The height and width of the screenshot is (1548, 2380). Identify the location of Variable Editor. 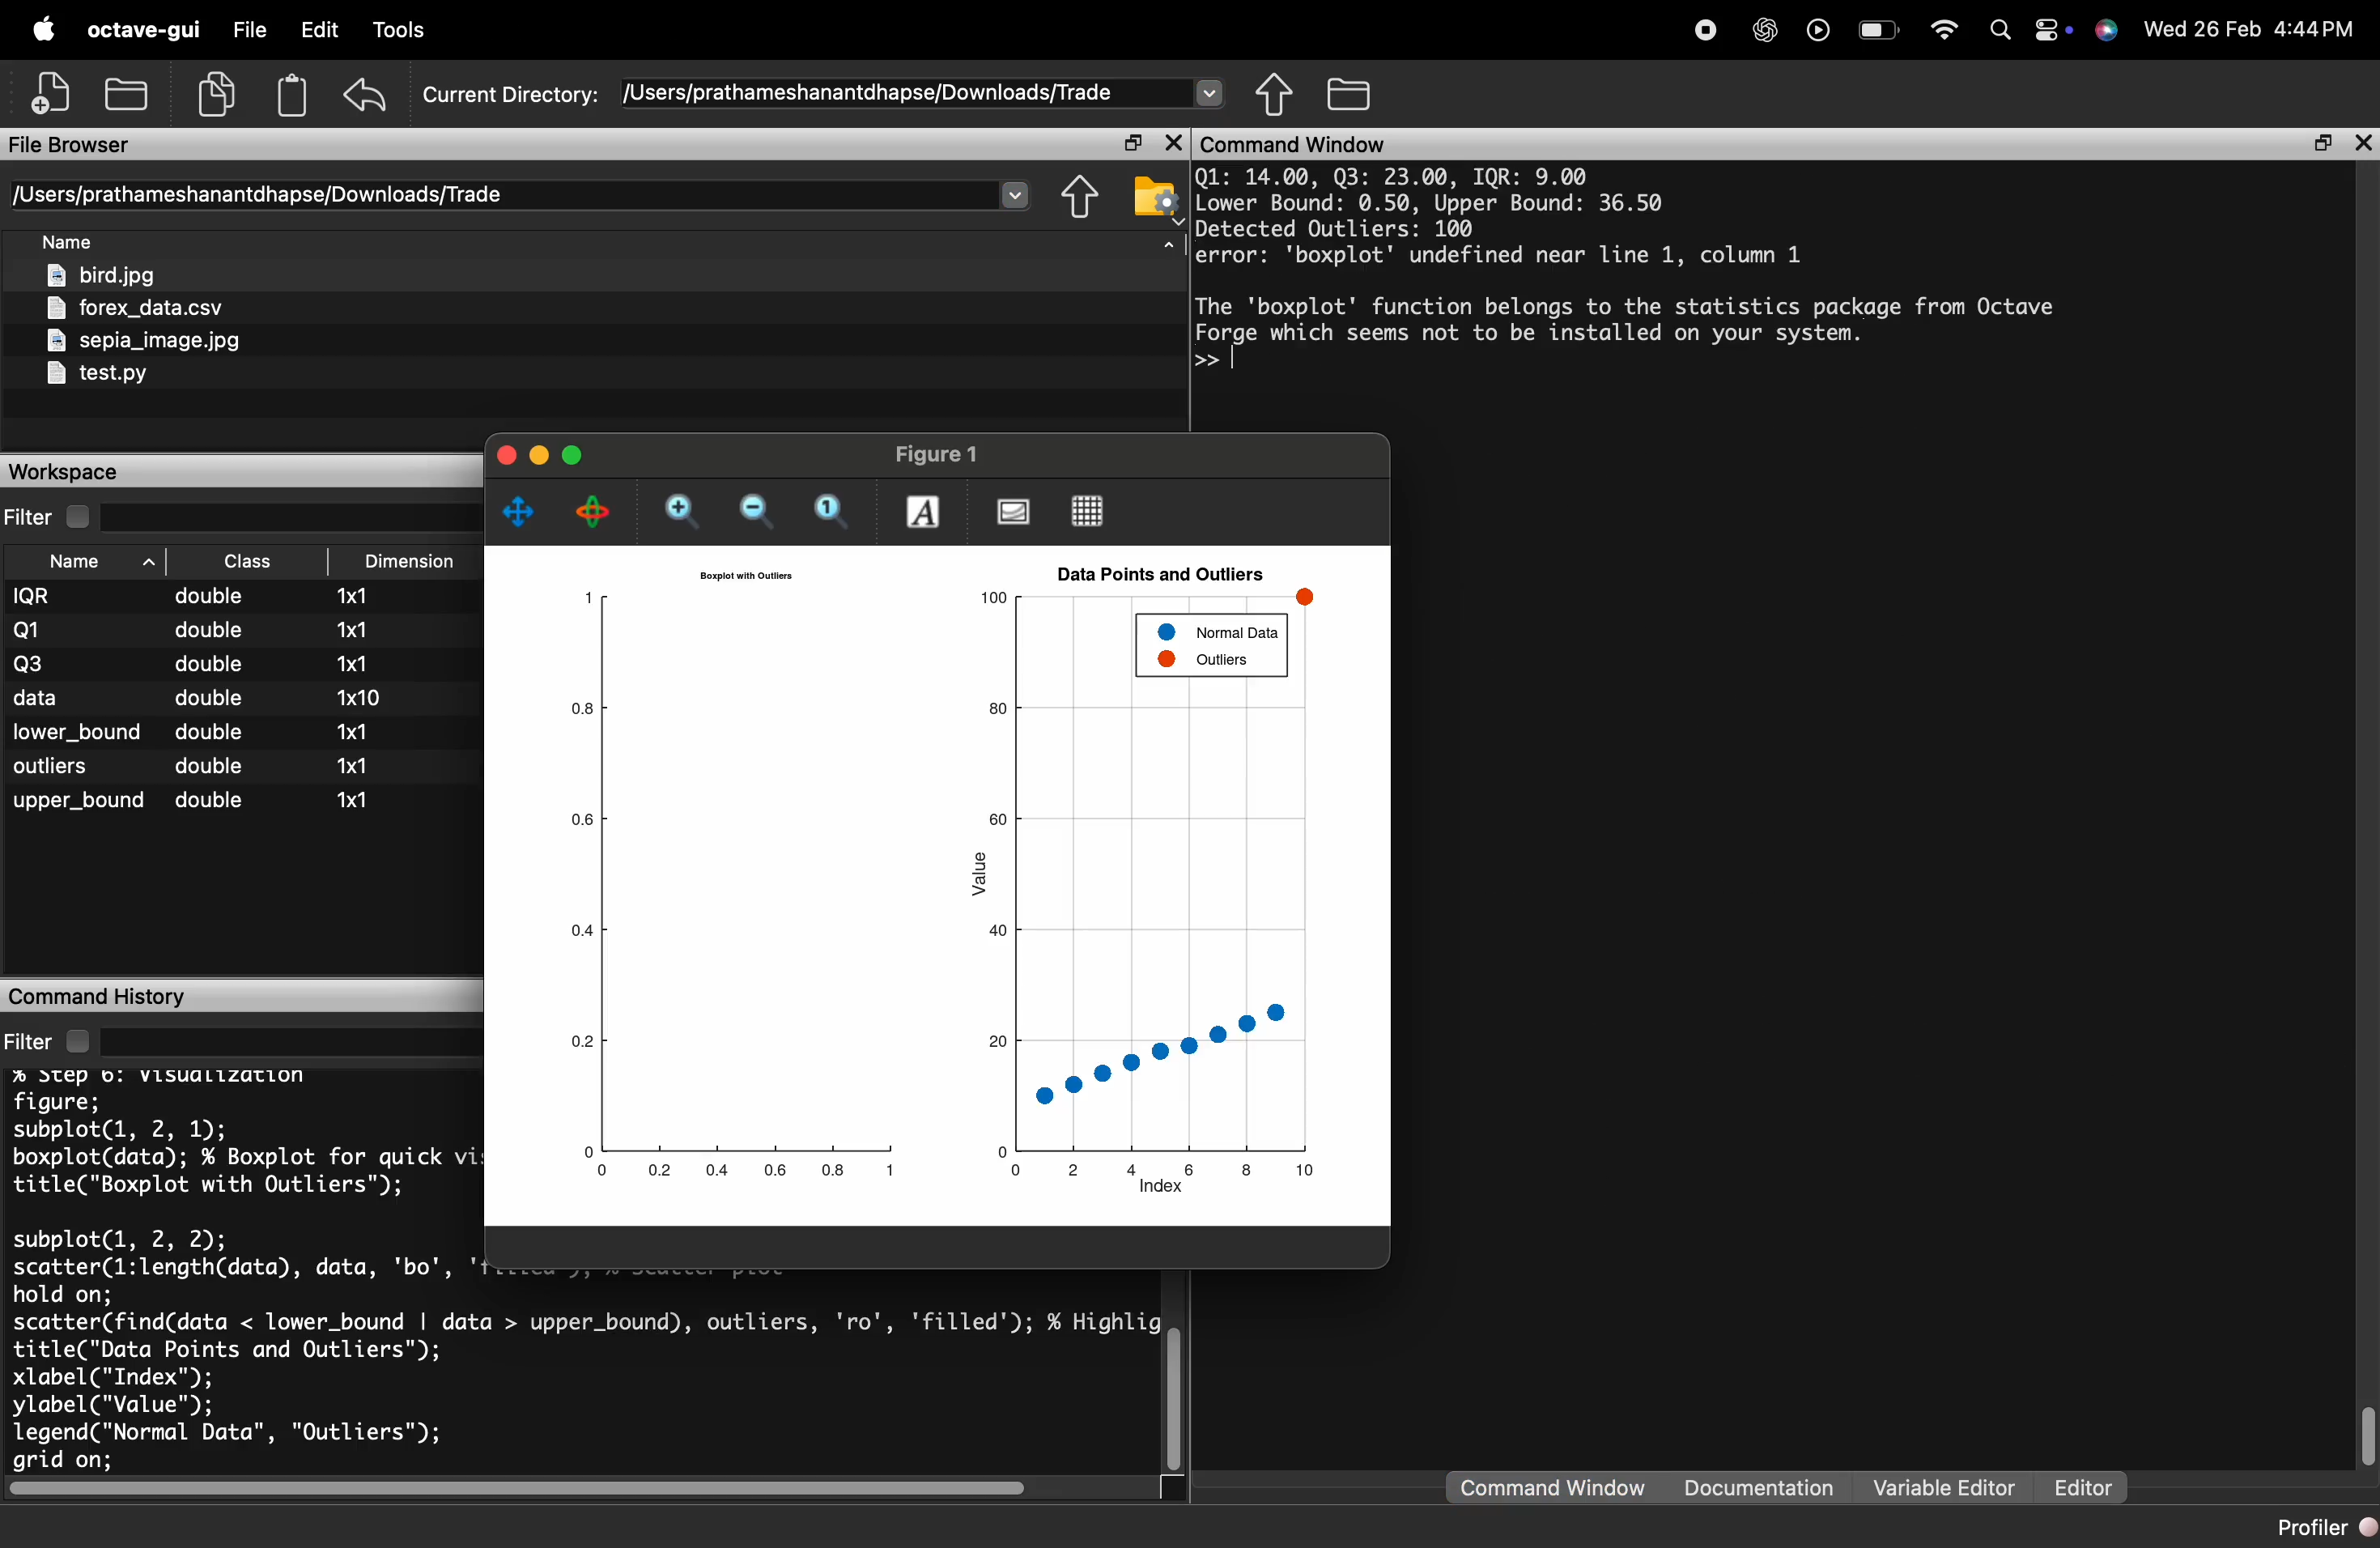
(1948, 1486).